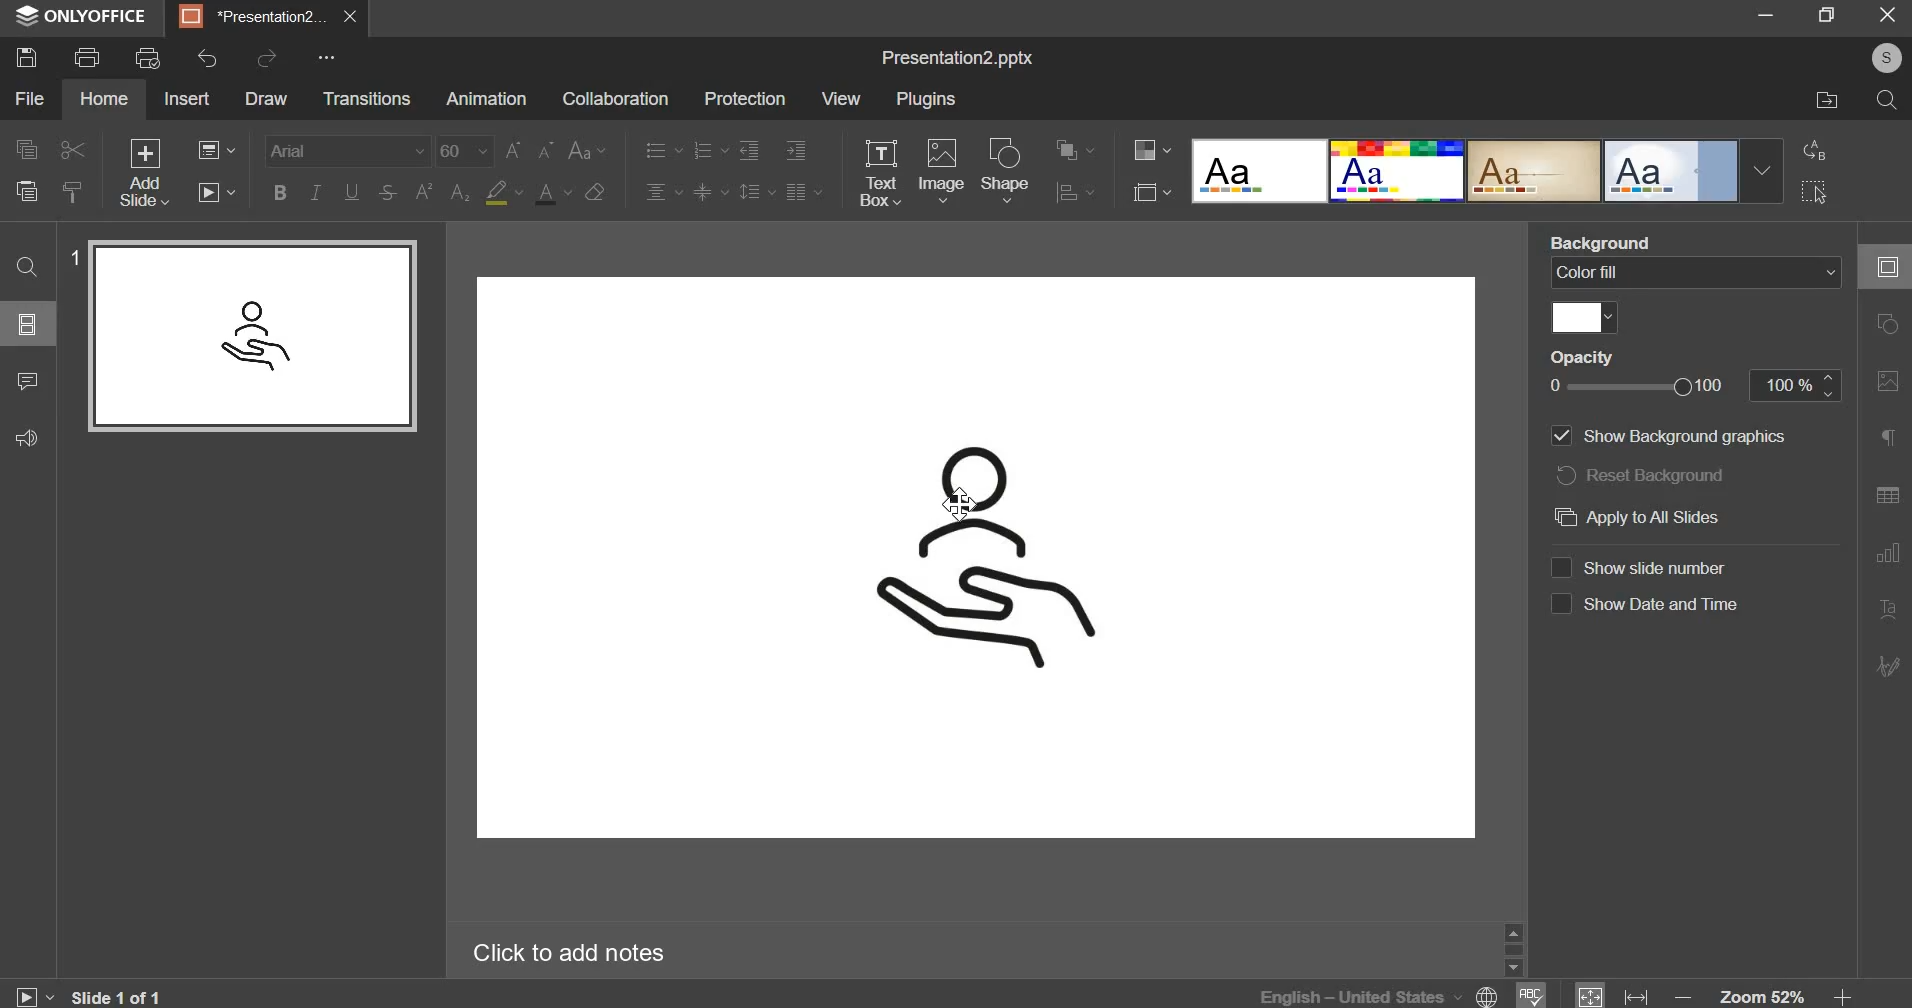  I want to click on minimize, so click(1766, 15).